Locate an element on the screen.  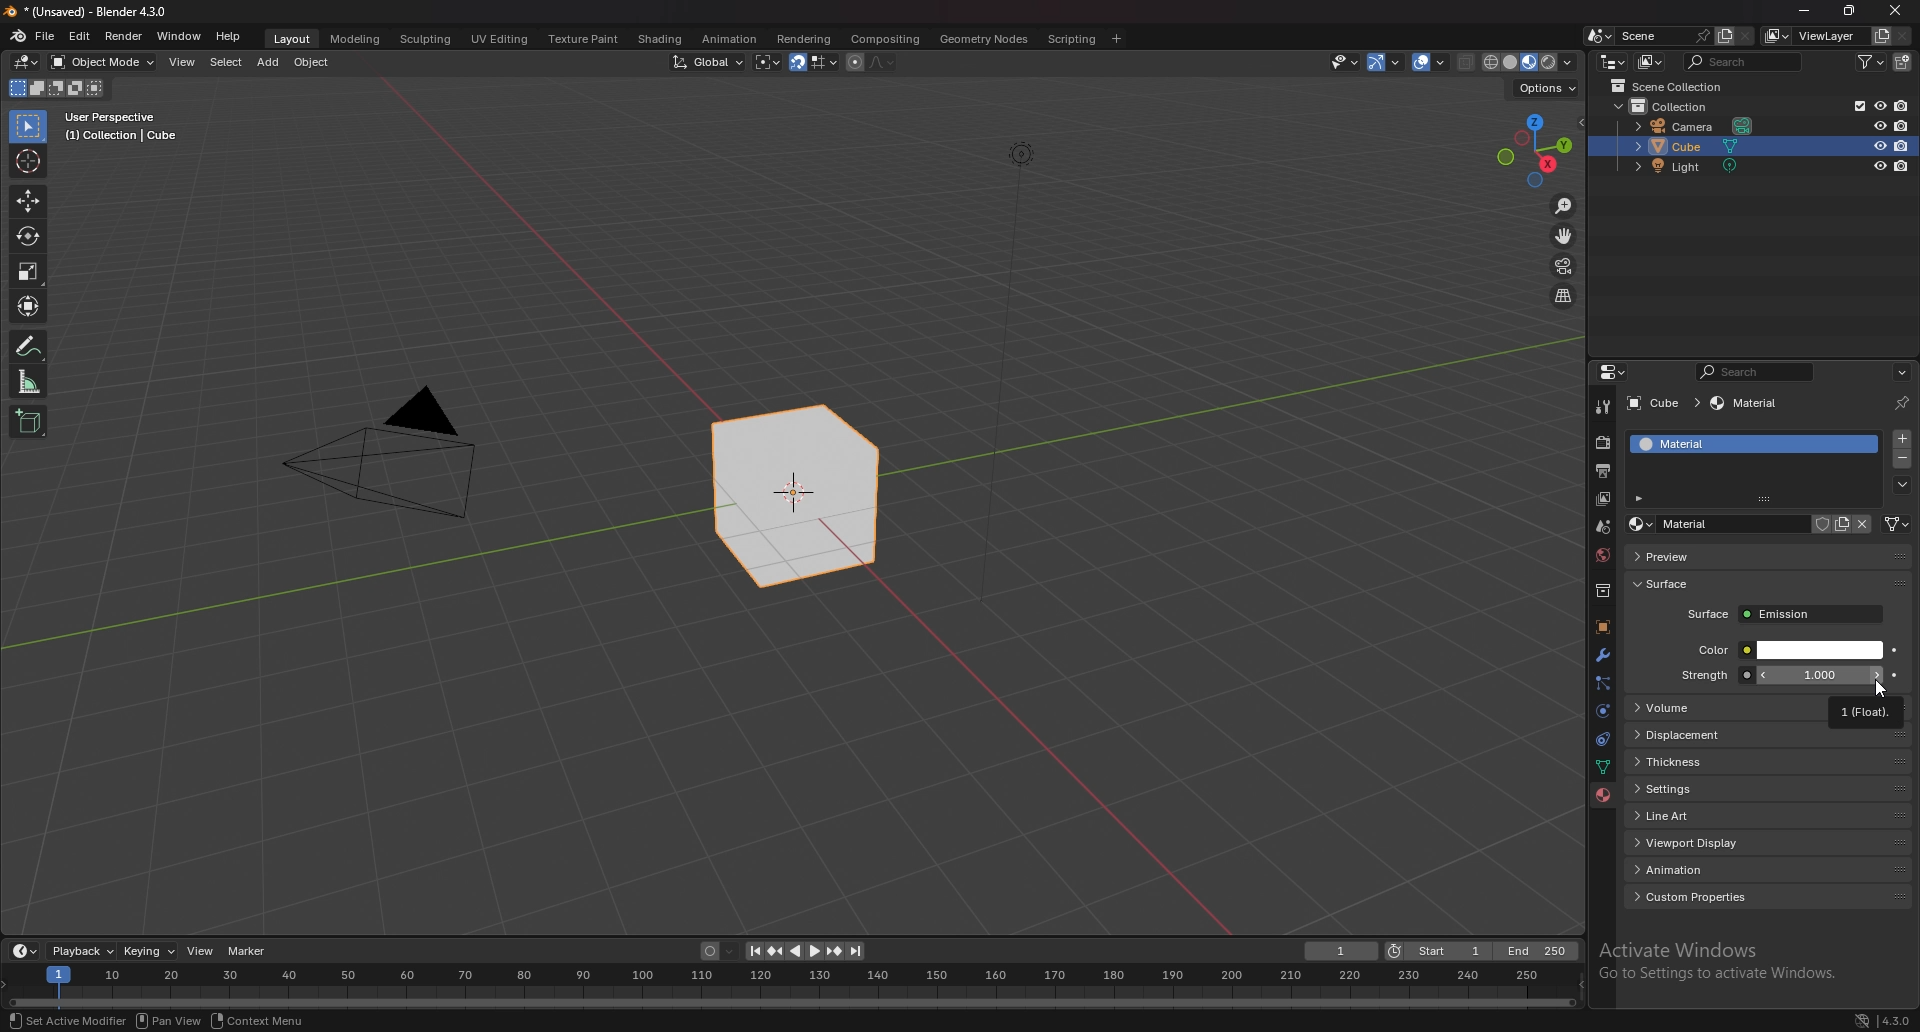
editor type is located at coordinates (26, 62).